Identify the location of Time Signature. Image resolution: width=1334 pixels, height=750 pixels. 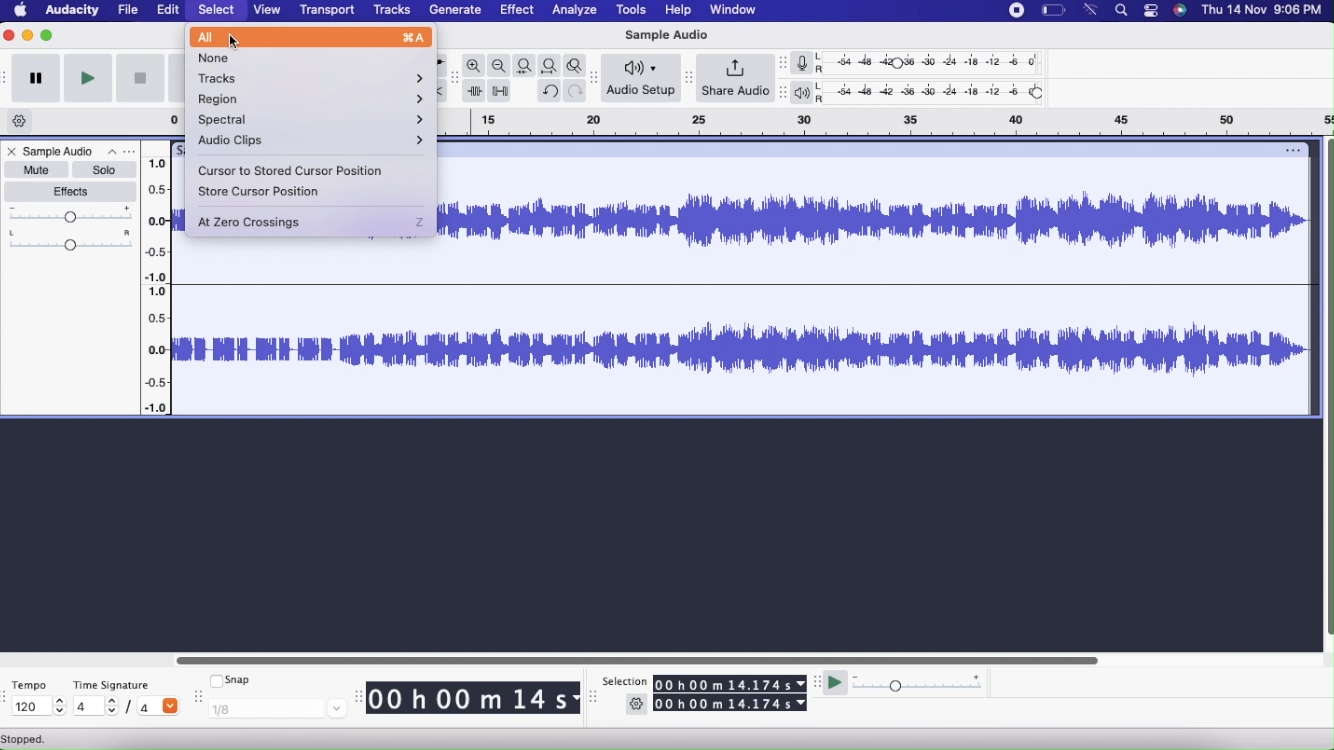
(112, 681).